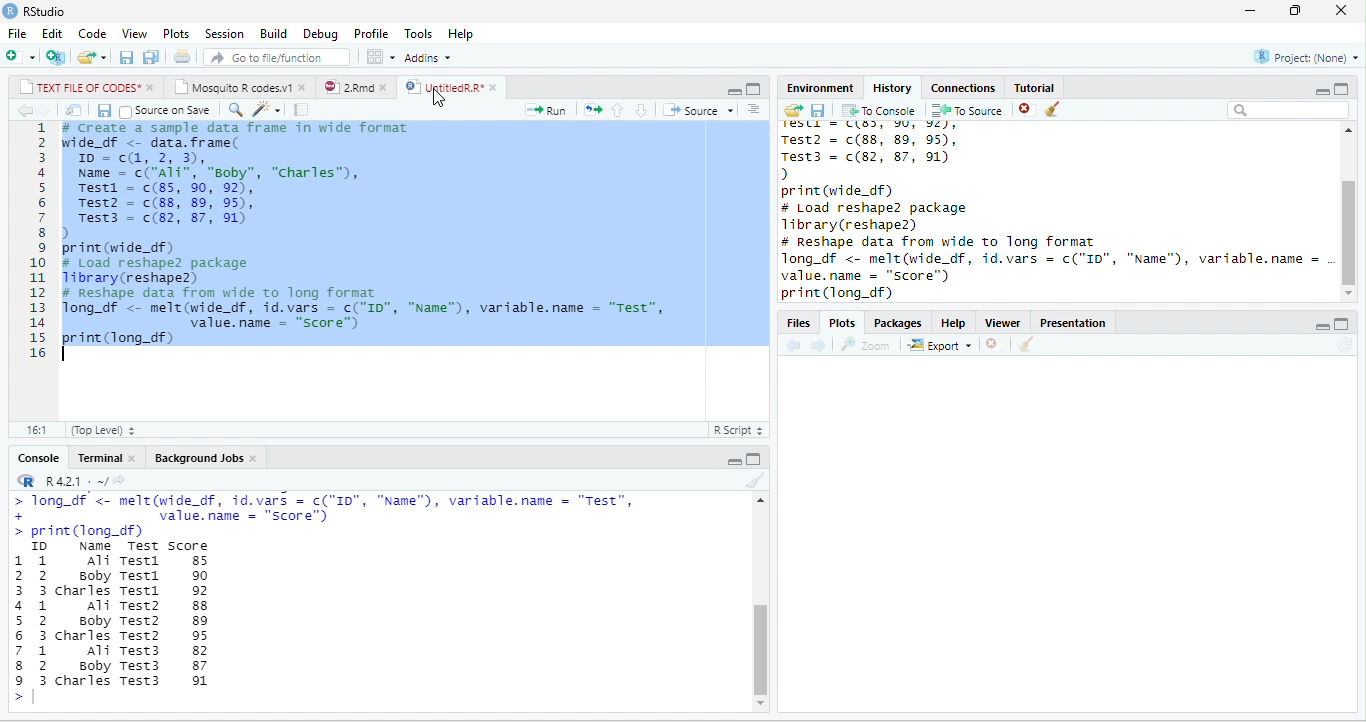 This screenshot has height=722, width=1366. Describe the element at coordinates (225, 34) in the screenshot. I see `Session` at that location.